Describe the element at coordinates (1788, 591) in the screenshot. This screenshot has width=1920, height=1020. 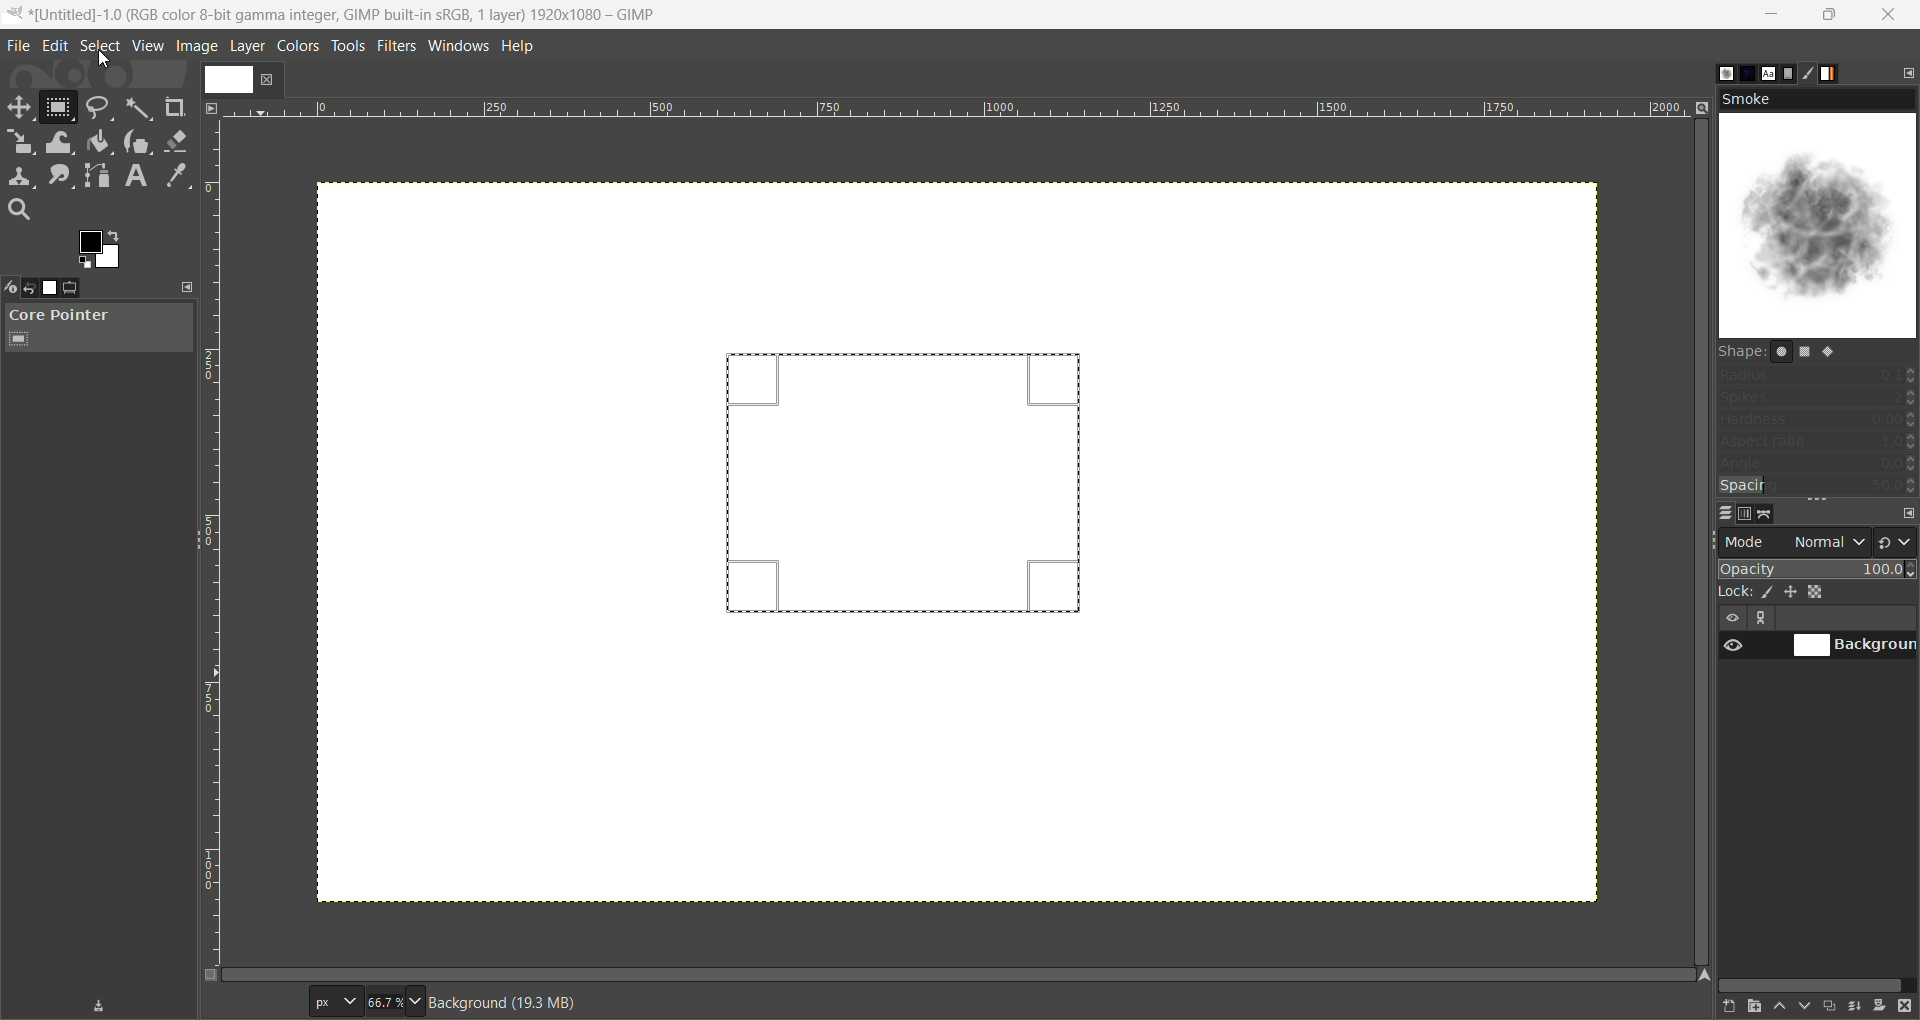
I see `lock position and size` at that location.